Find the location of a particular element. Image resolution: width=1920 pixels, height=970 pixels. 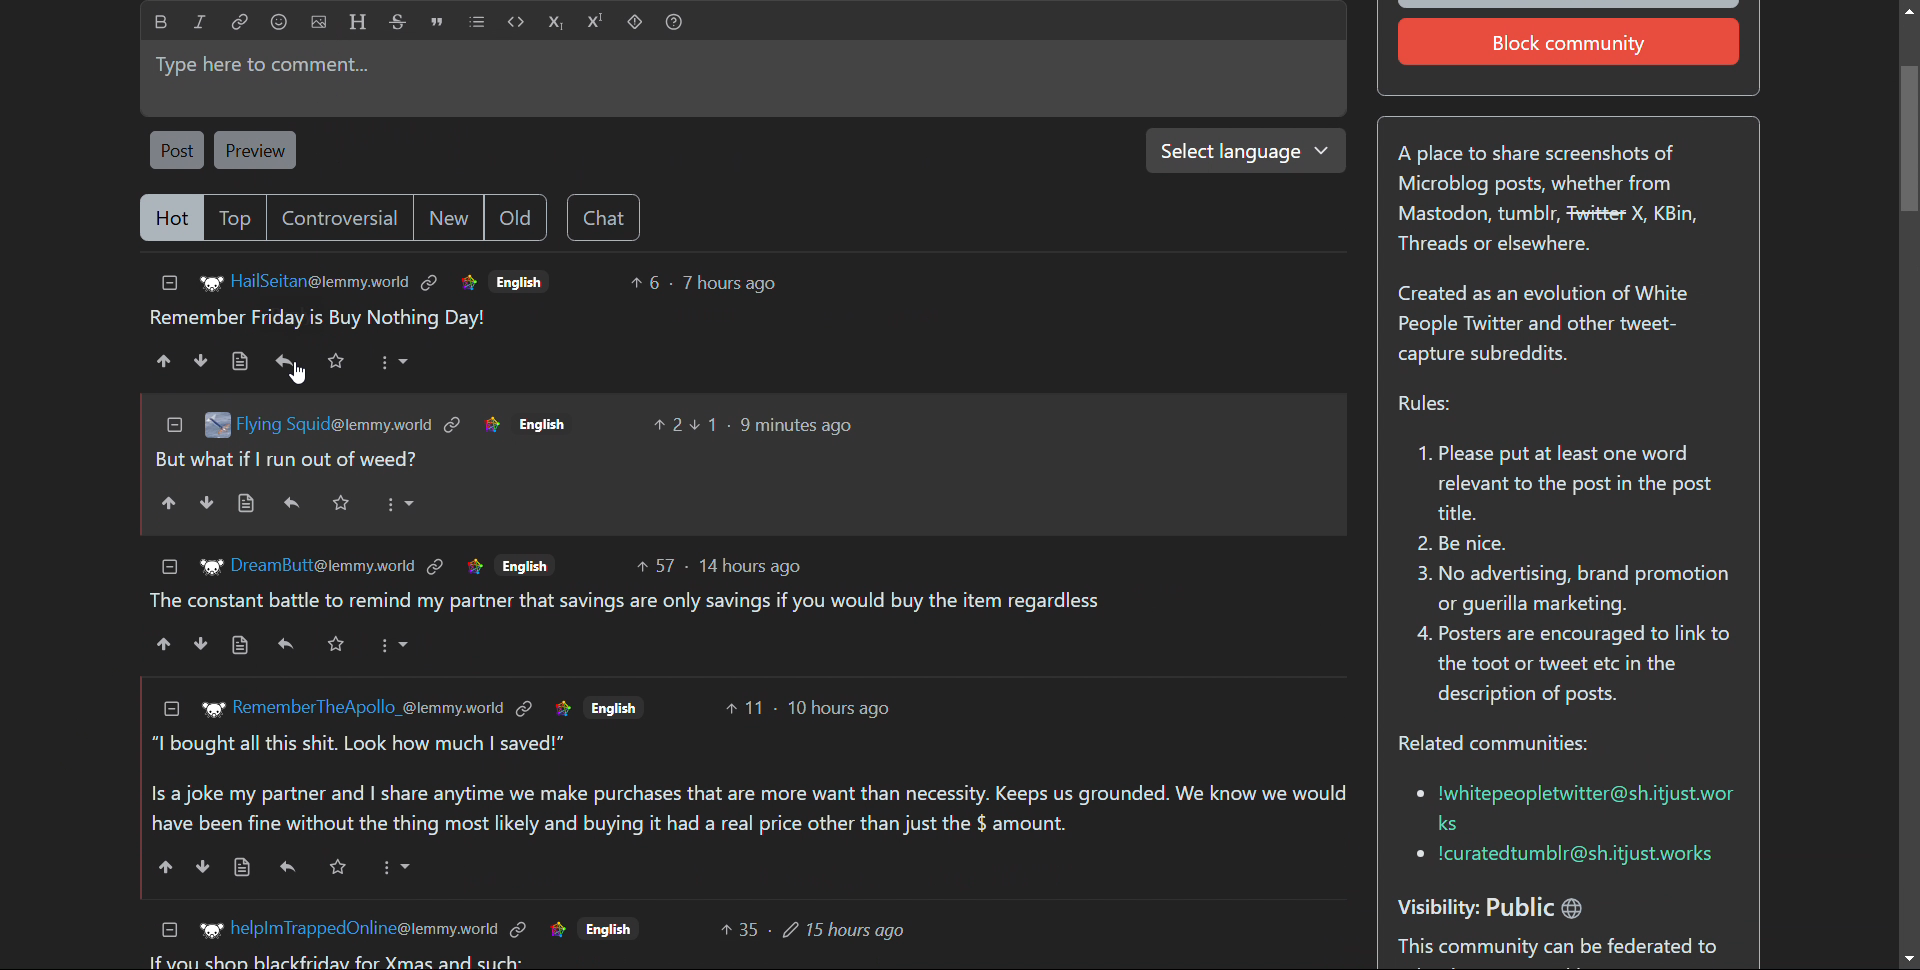

e Icuratedtumblr@sh.itjust.works is located at coordinates (1571, 856).